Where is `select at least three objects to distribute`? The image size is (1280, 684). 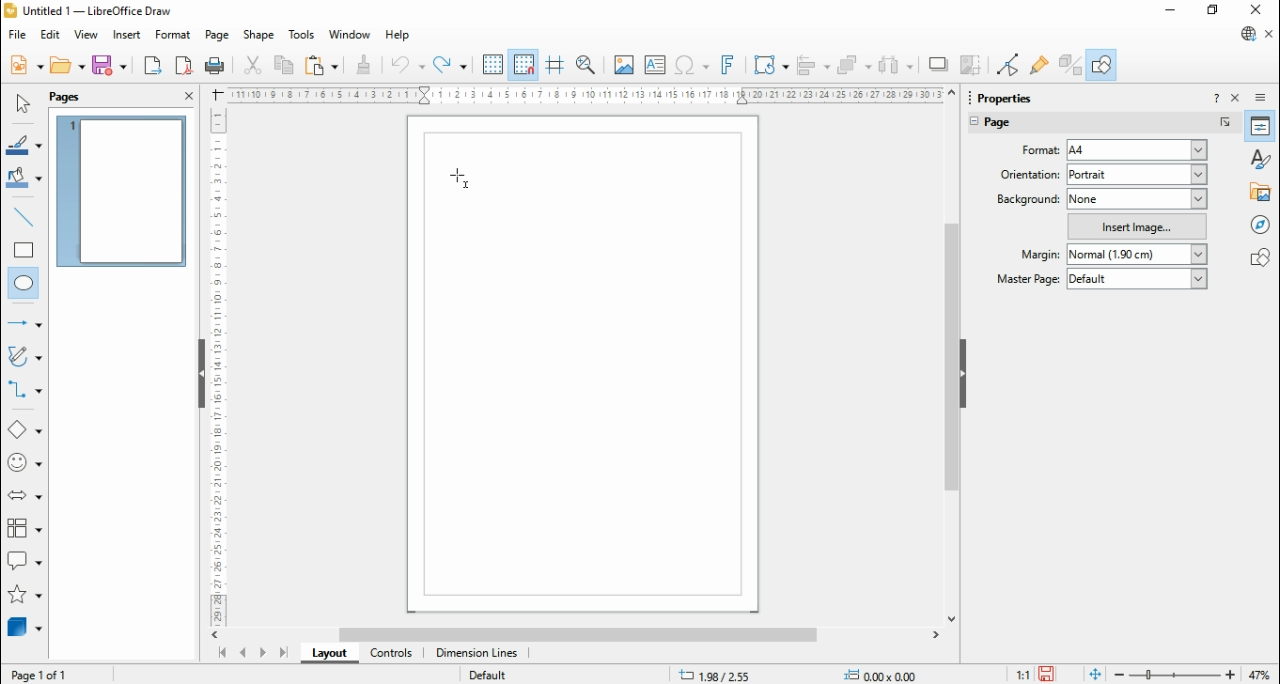 select at least three objects to distribute is located at coordinates (896, 66).